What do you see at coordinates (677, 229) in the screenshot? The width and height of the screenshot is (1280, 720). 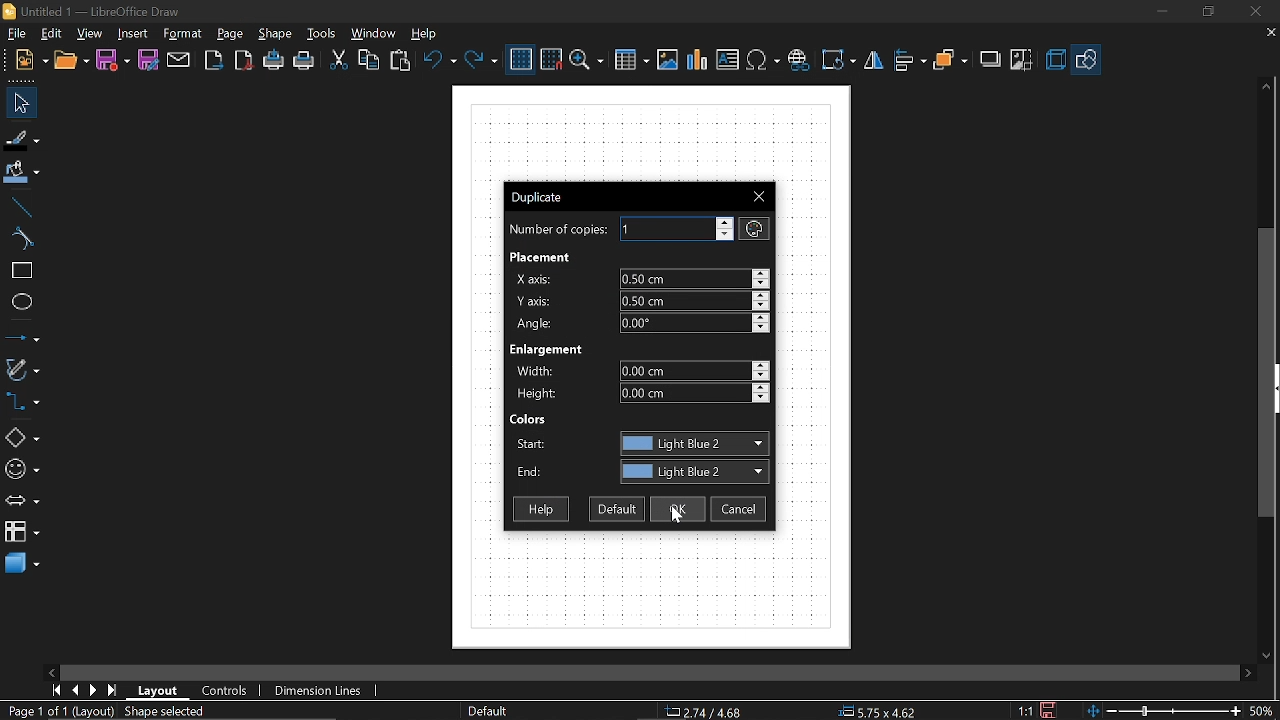 I see `Number of copies` at bounding box center [677, 229].